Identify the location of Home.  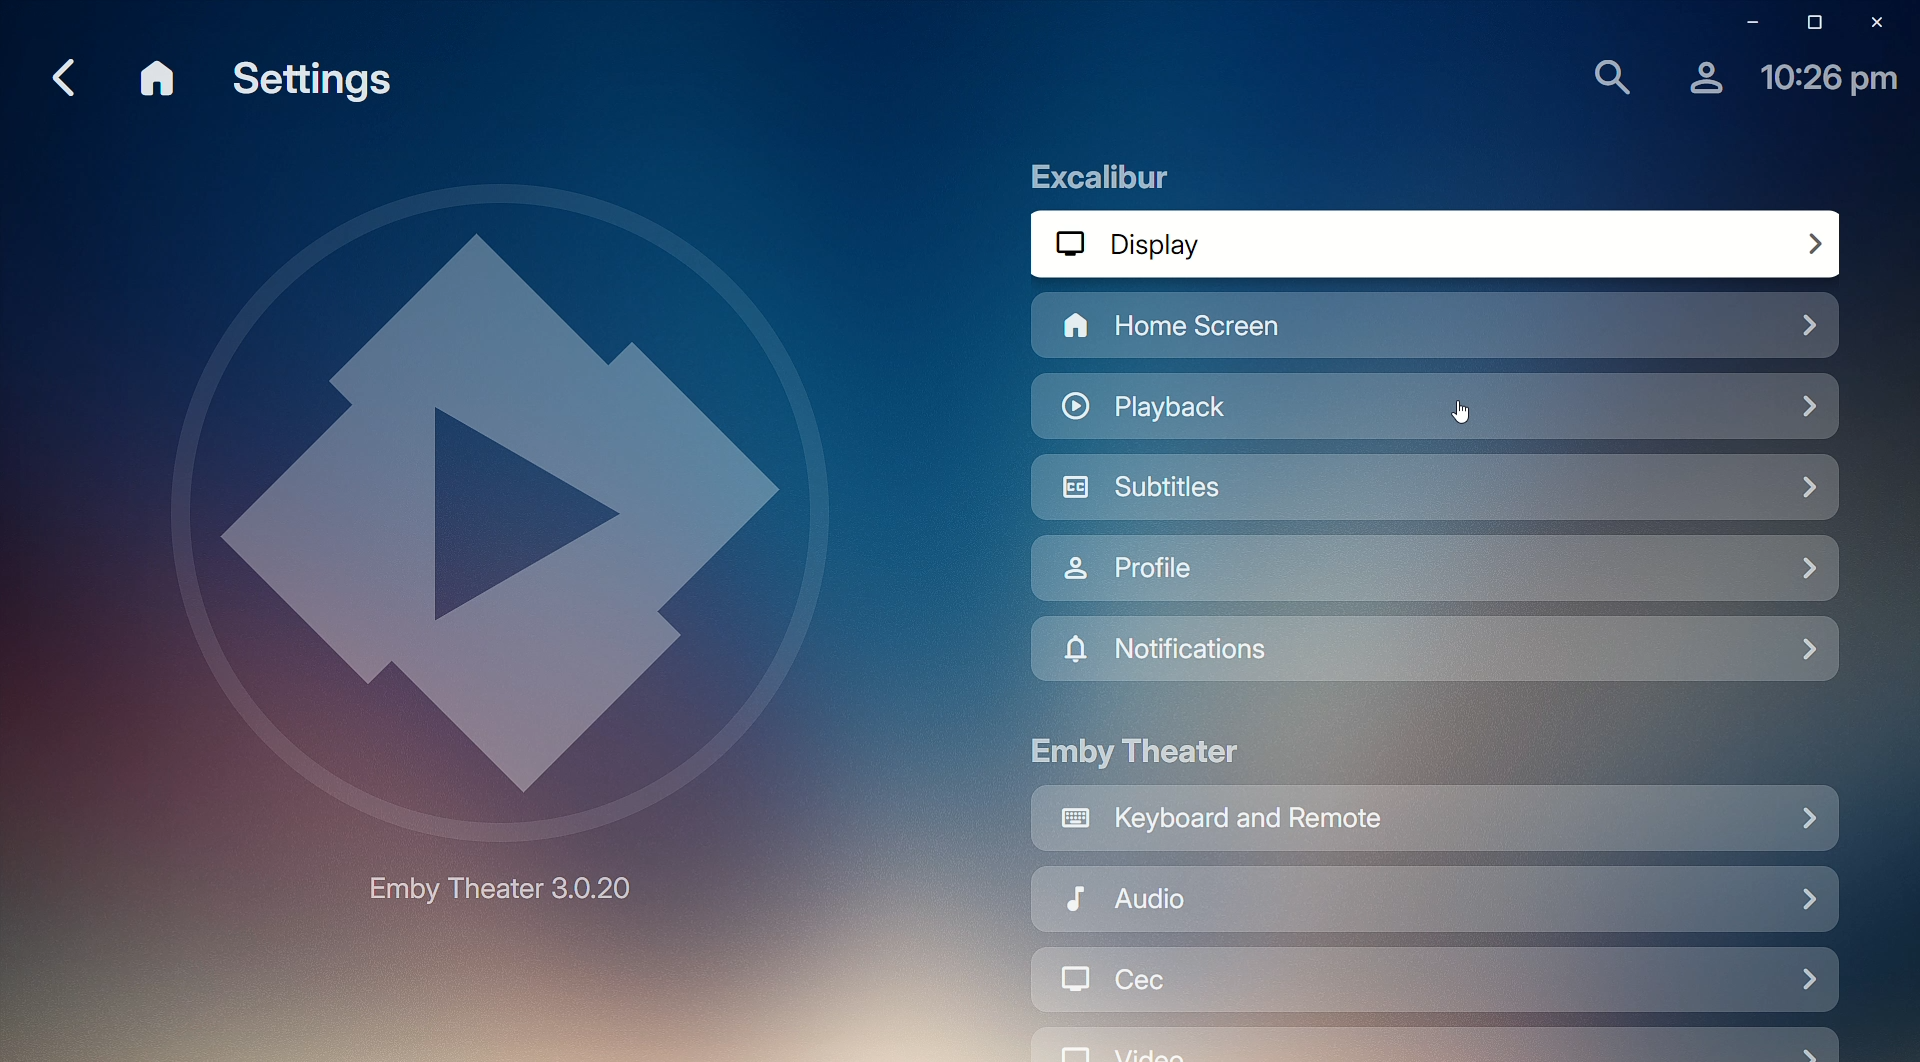
(160, 80).